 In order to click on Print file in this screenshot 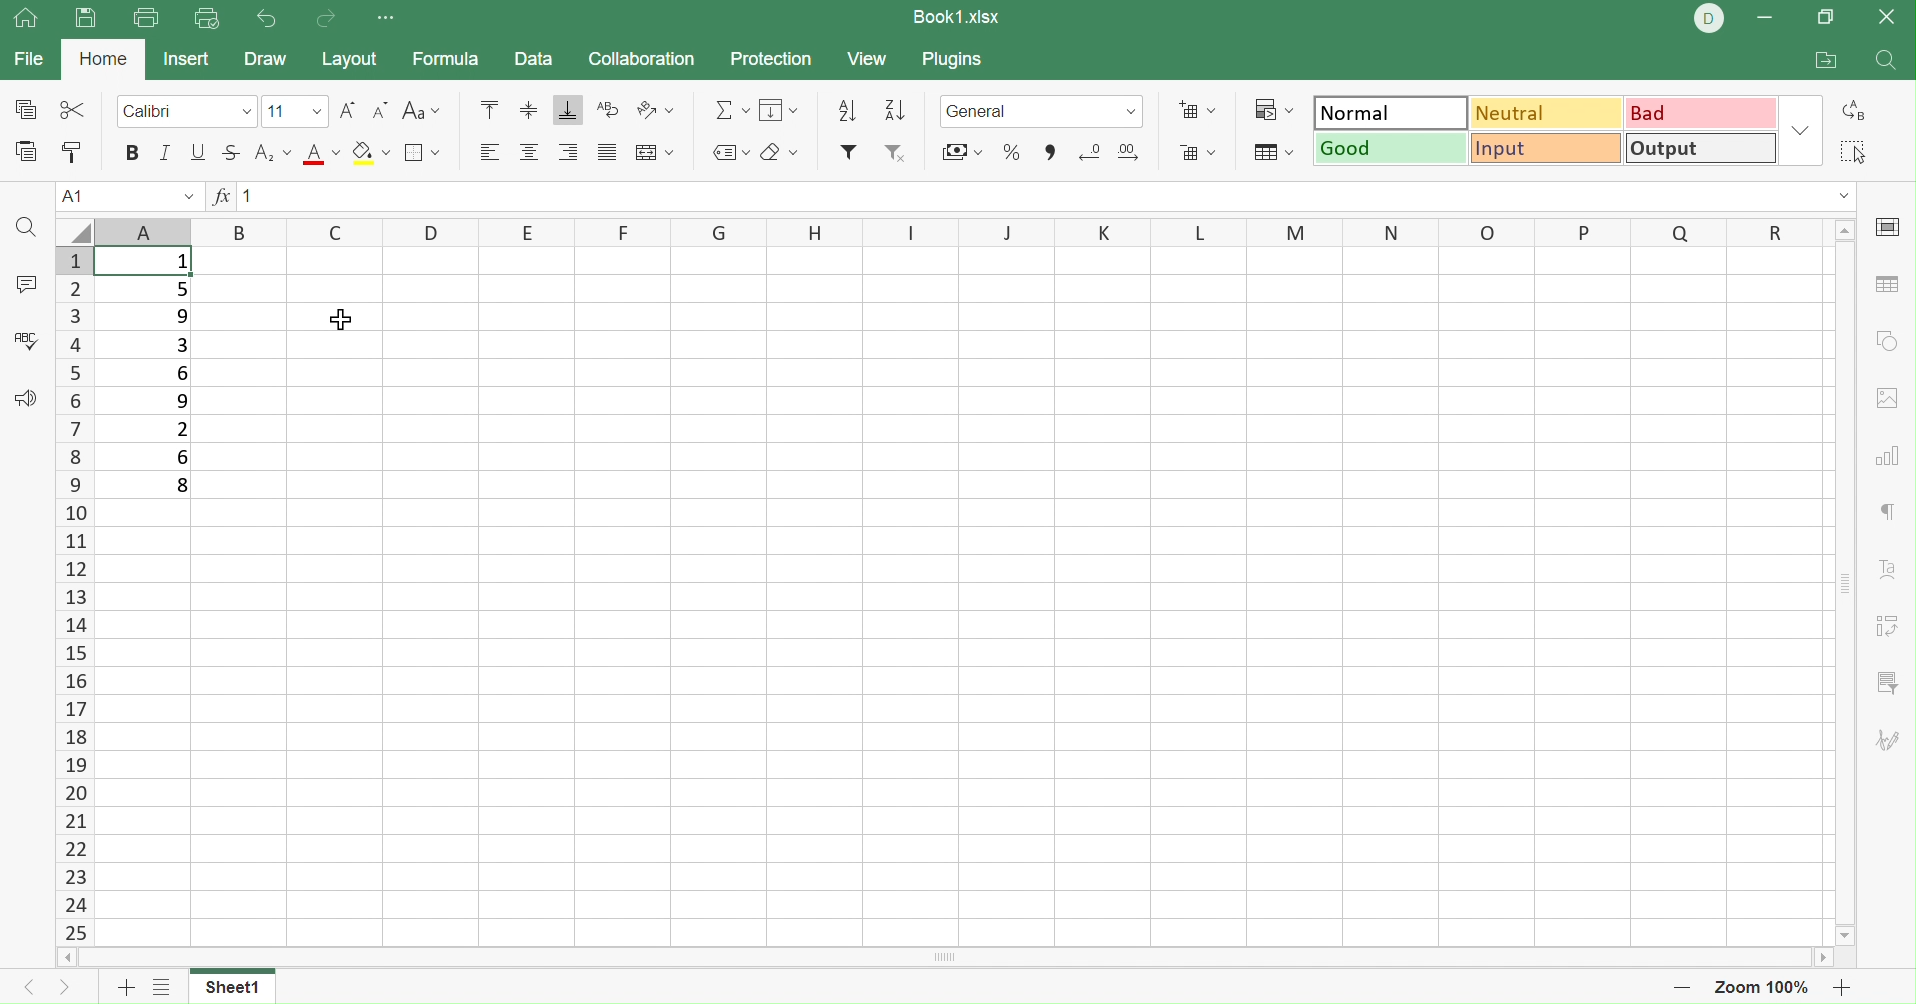, I will do `click(149, 19)`.